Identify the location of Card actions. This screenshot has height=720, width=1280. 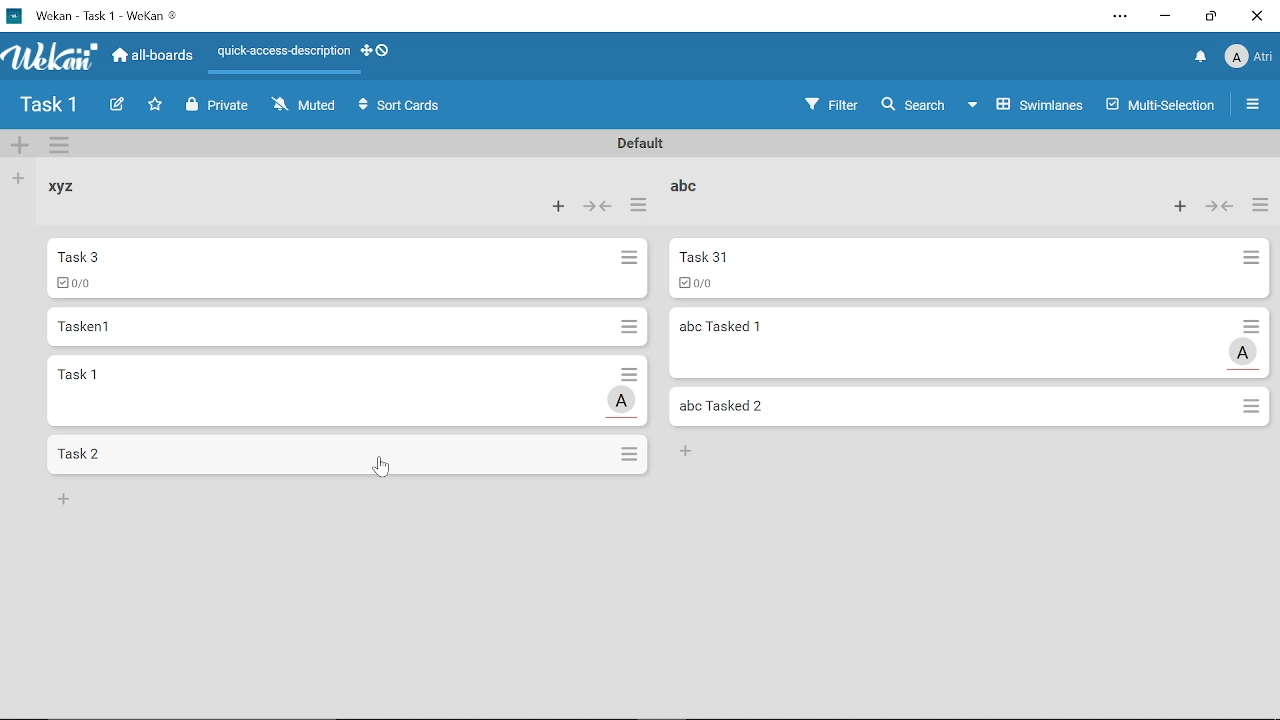
(1256, 325).